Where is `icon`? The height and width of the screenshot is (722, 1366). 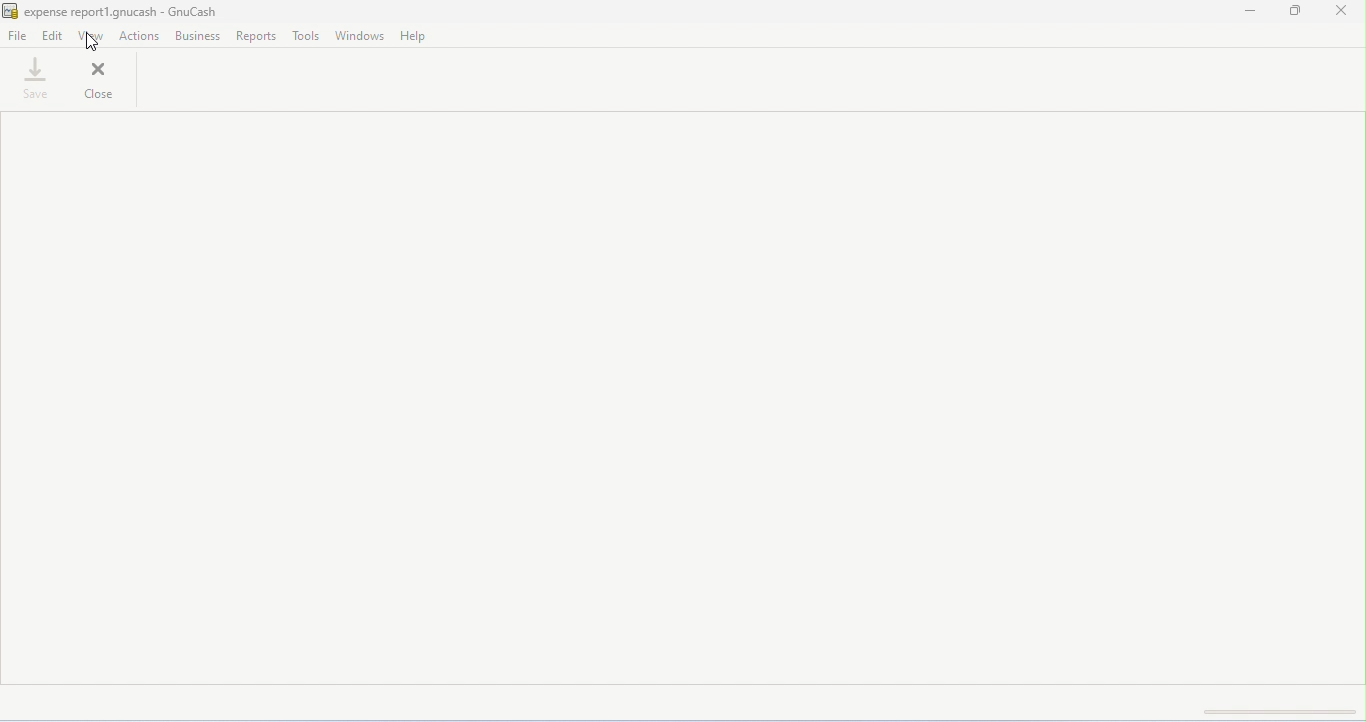 icon is located at coordinates (10, 12).